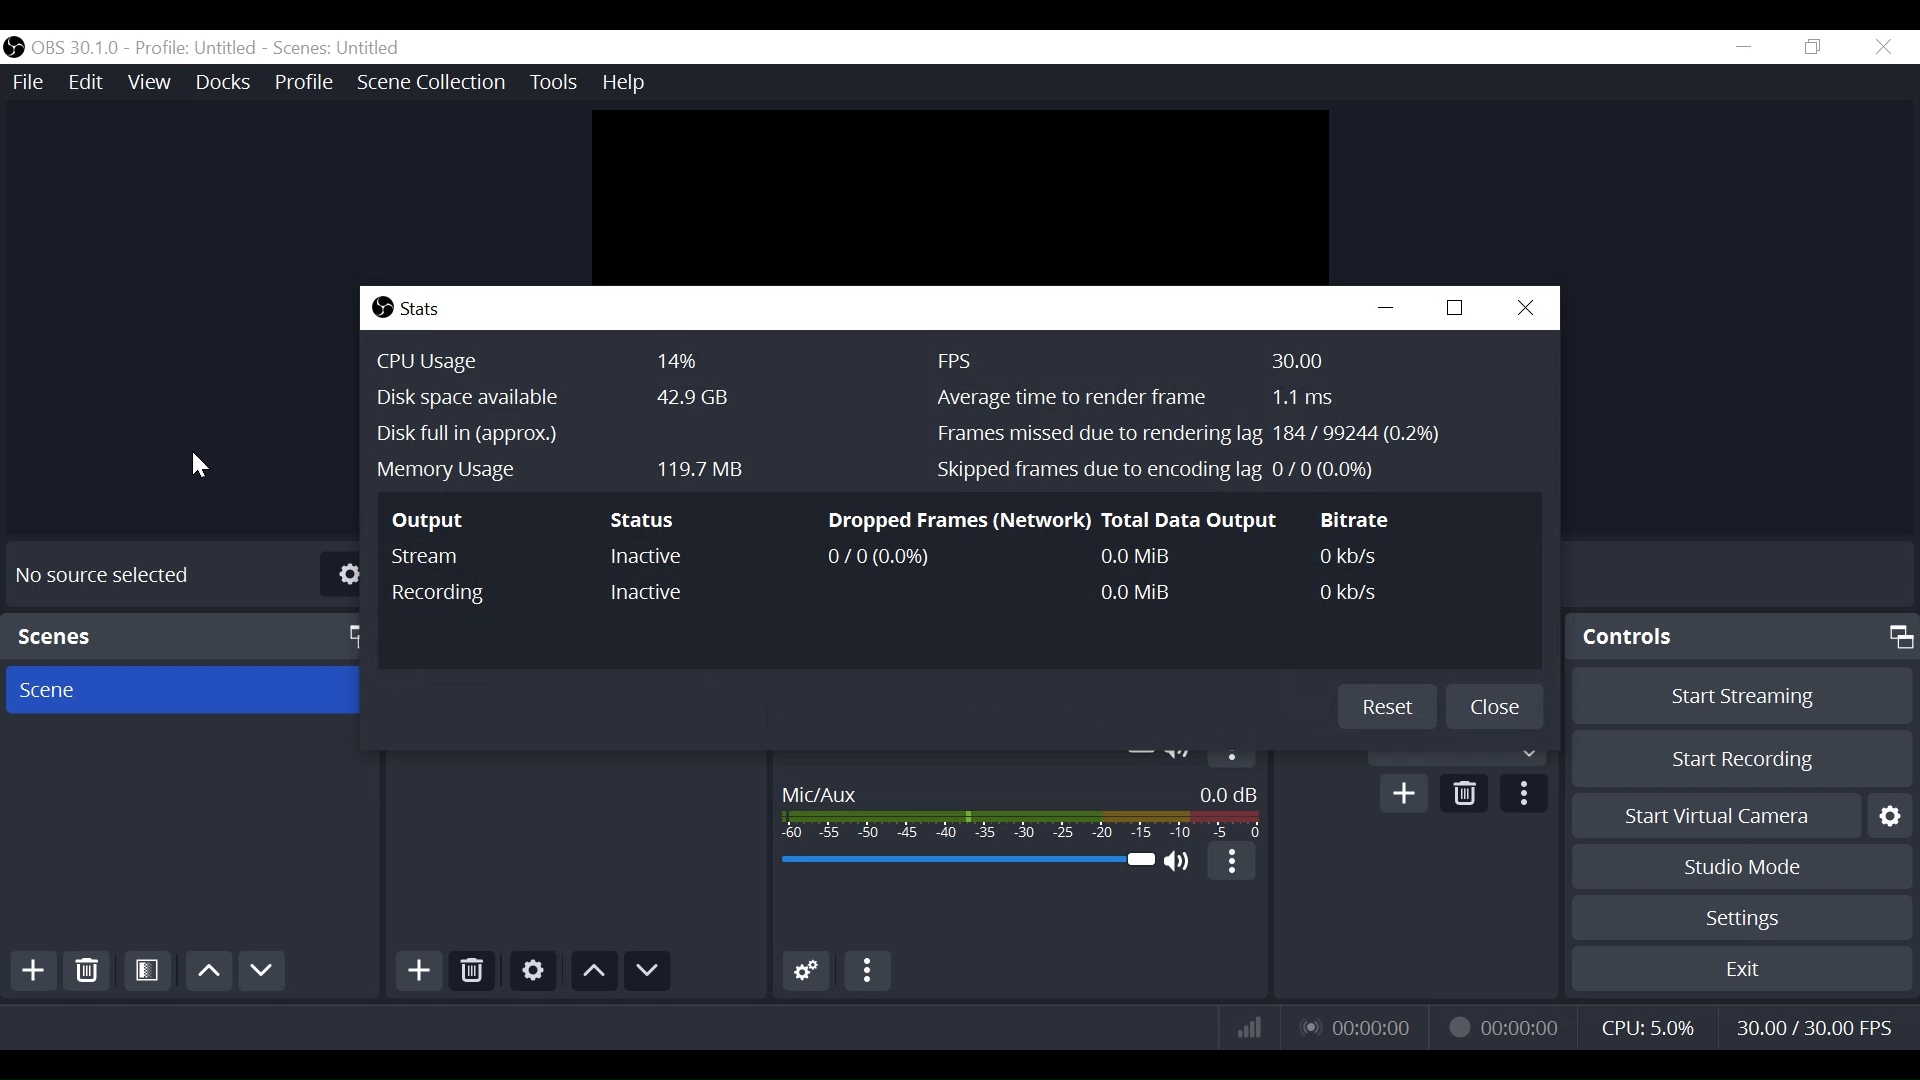  What do you see at coordinates (437, 594) in the screenshot?
I see `Recording ` at bounding box center [437, 594].